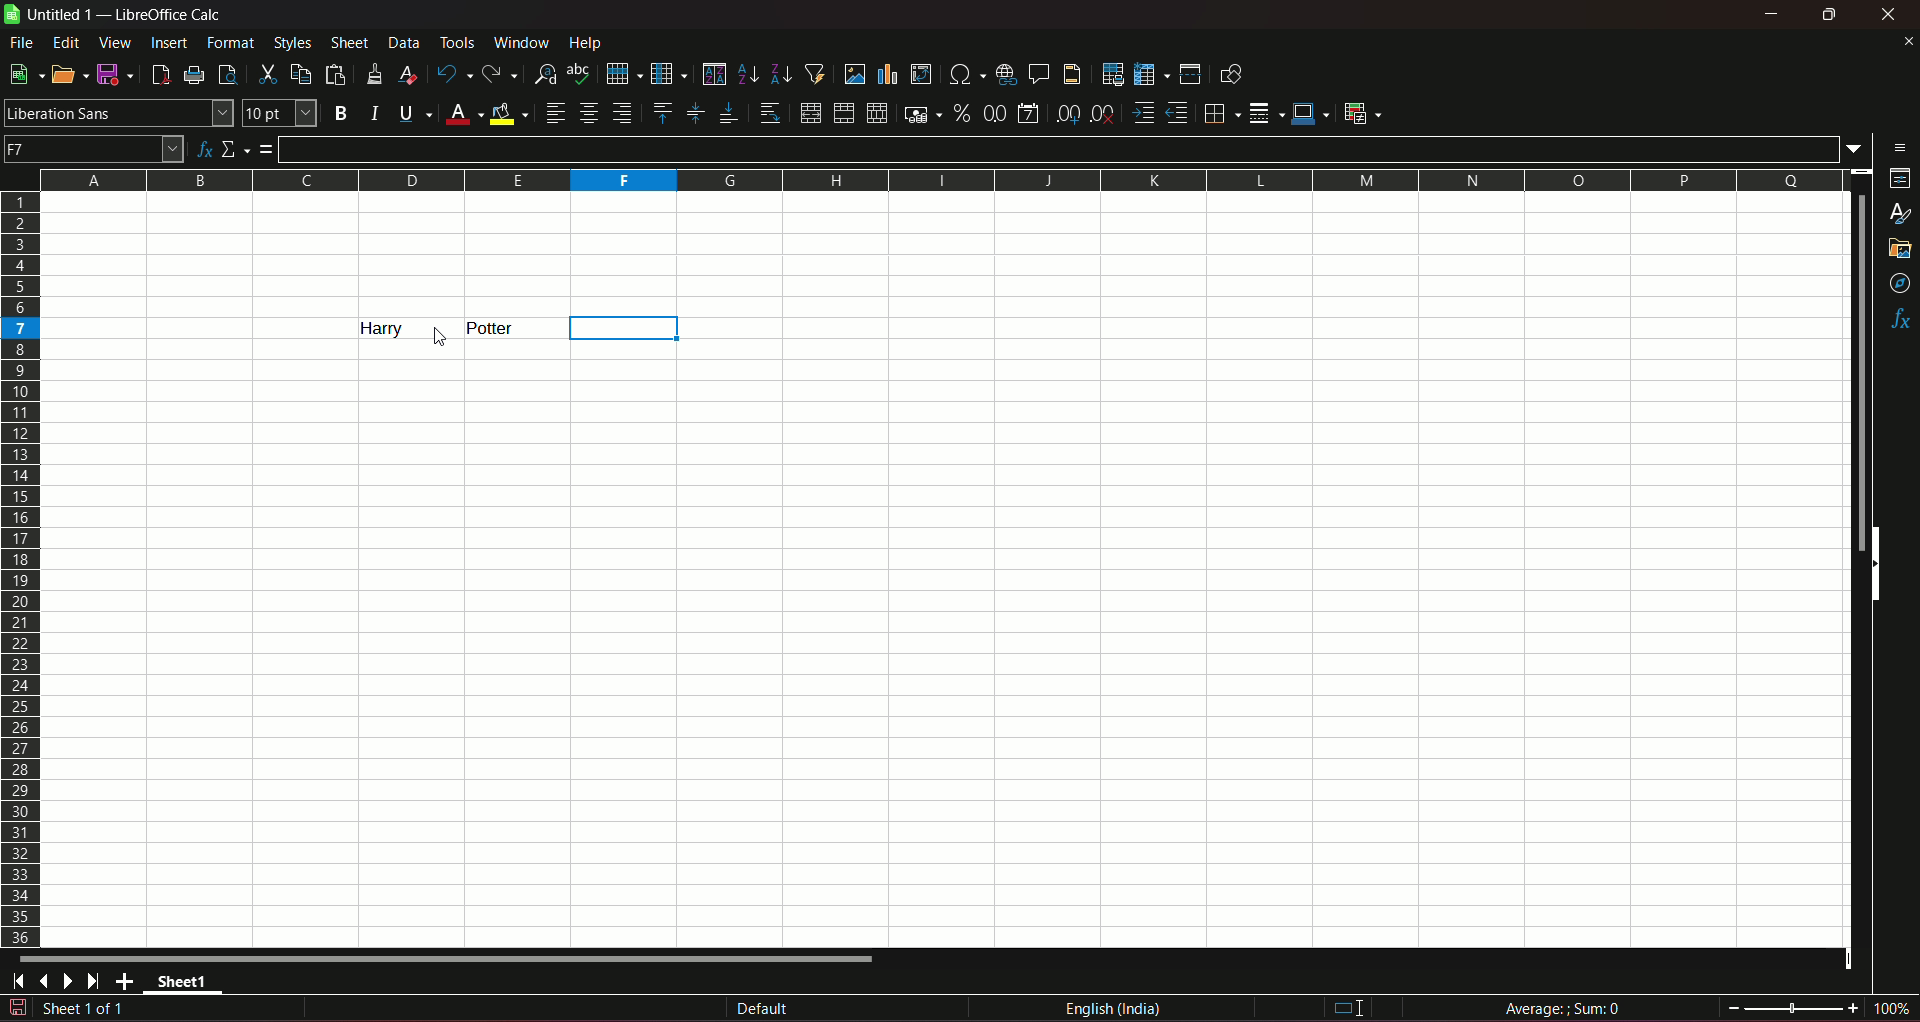 This screenshot has width=1920, height=1022. I want to click on sheet name, so click(51, 15).